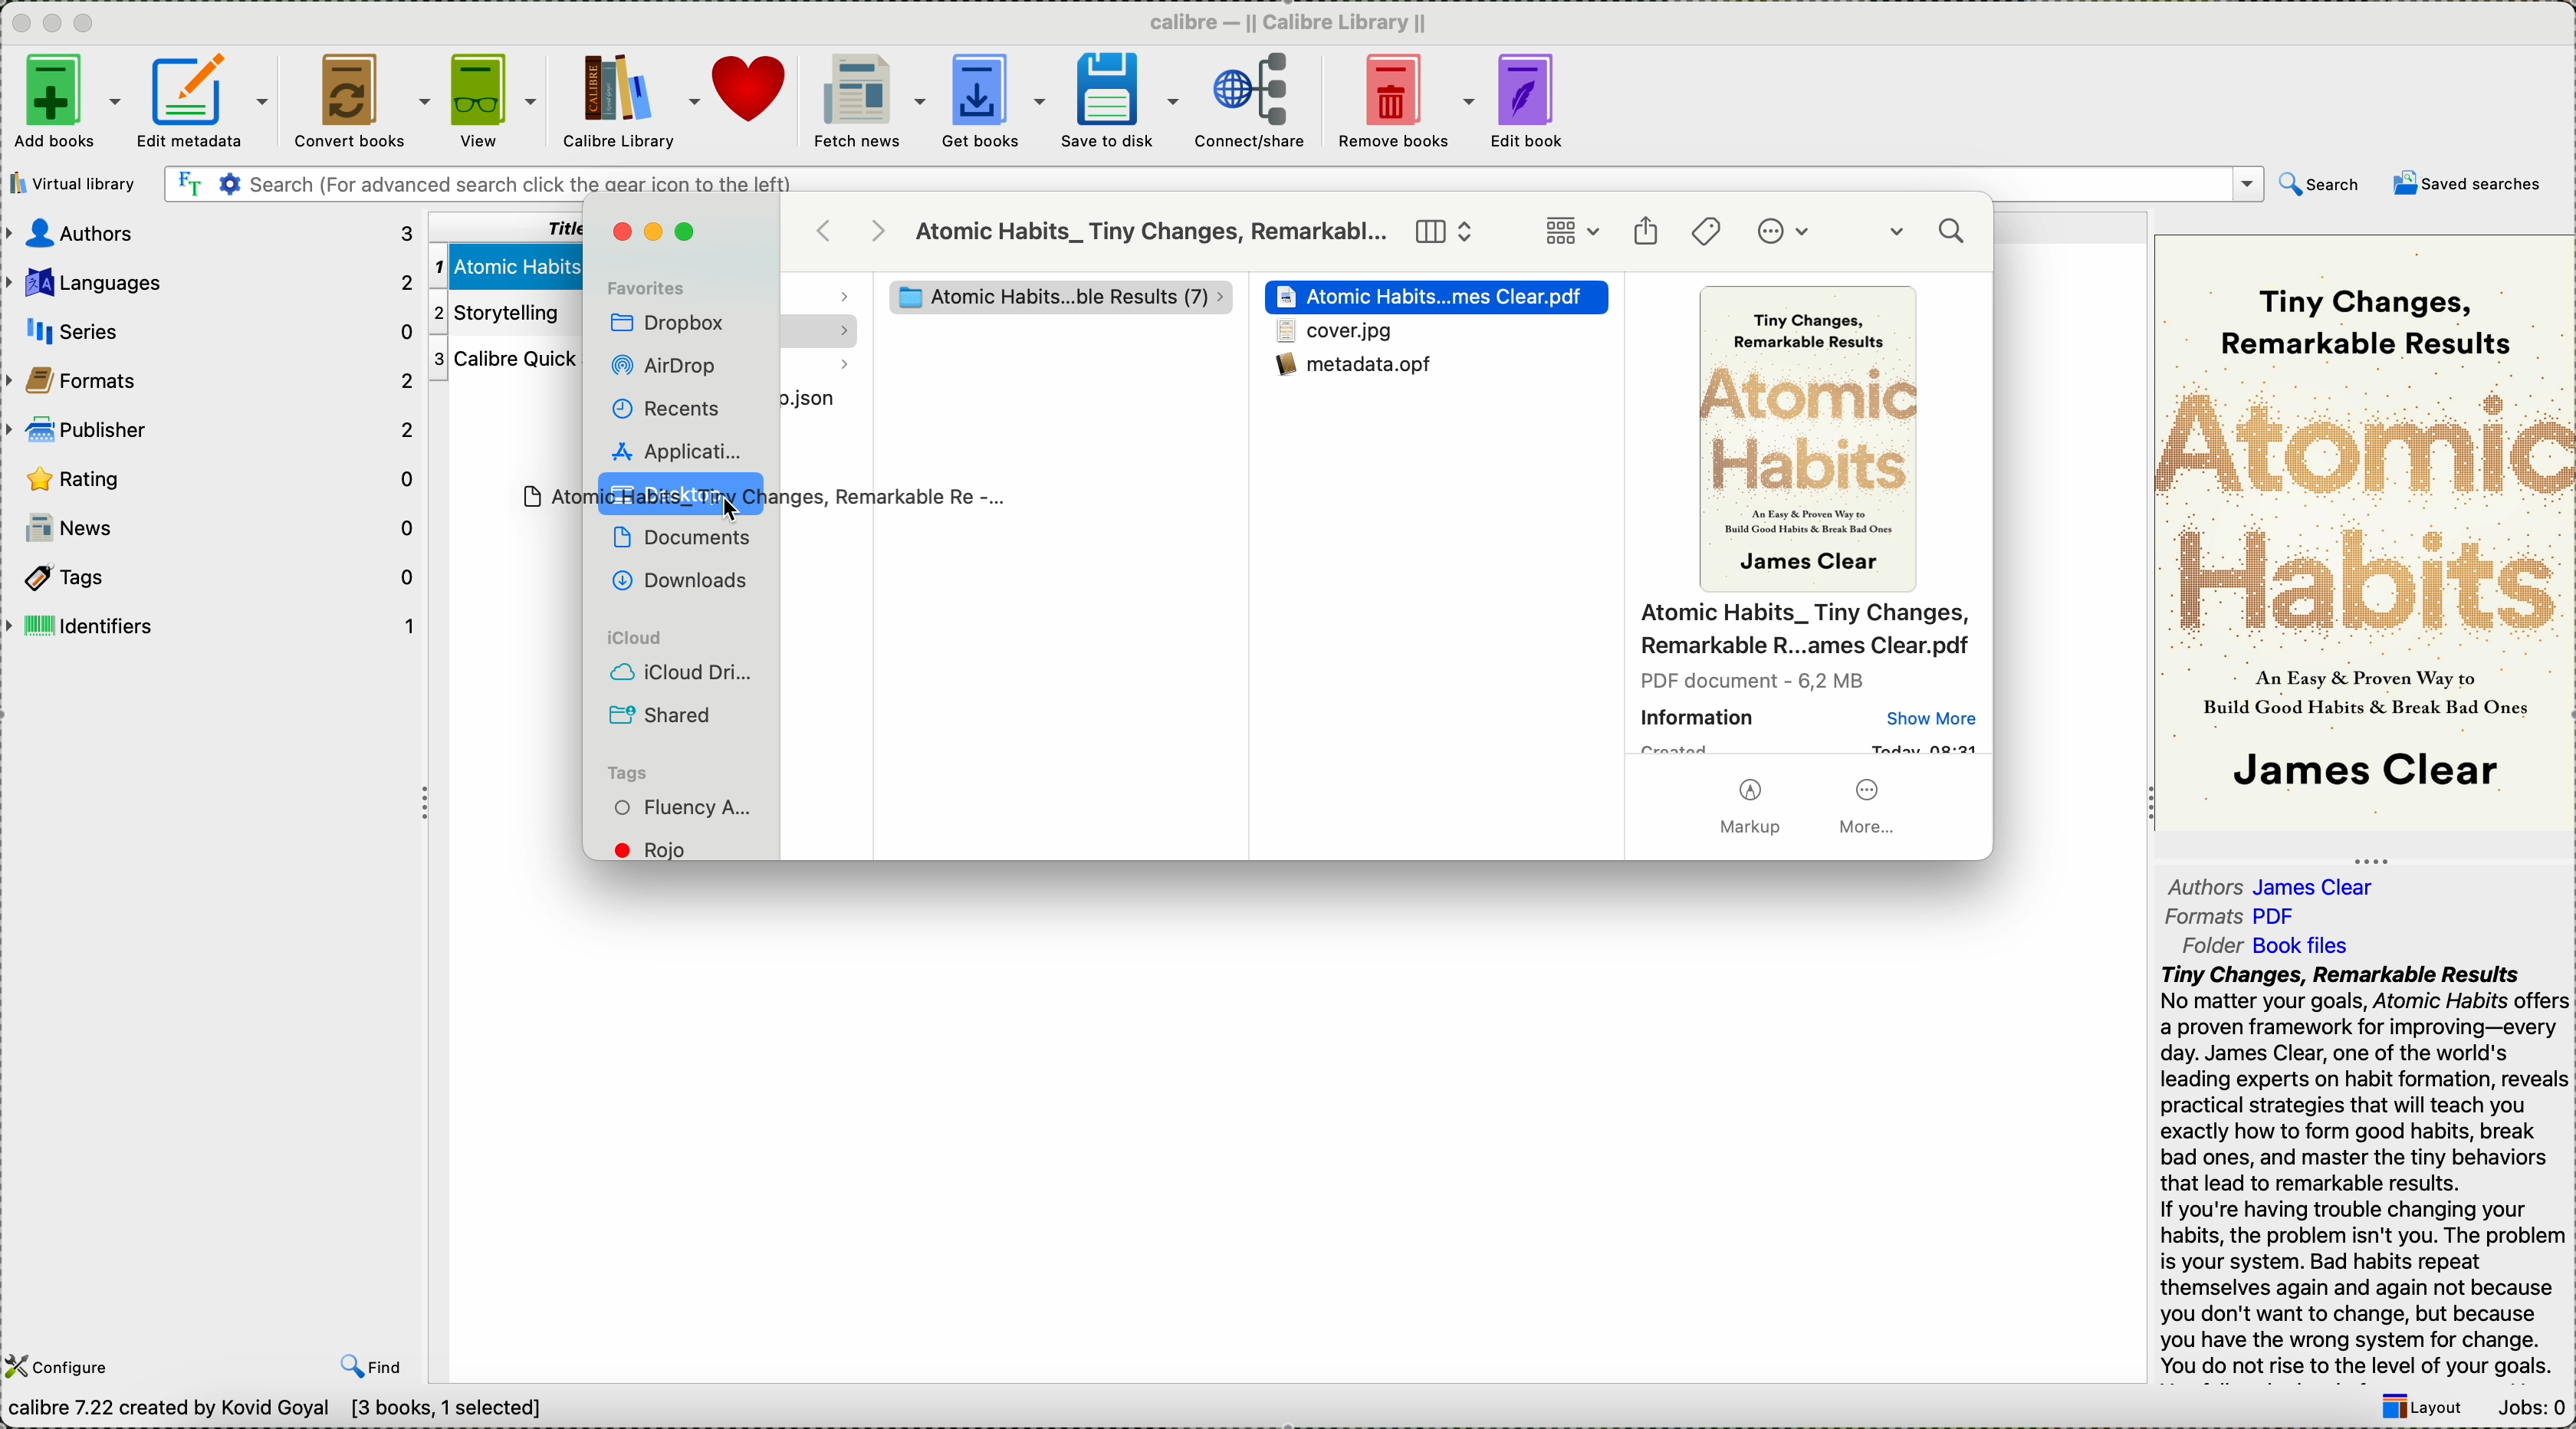 Image resolution: width=2576 pixels, height=1429 pixels. What do you see at coordinates (2529, 1410) in the screenshot?
I see `Jobs: 0` at bounding box center [2529, 1410].